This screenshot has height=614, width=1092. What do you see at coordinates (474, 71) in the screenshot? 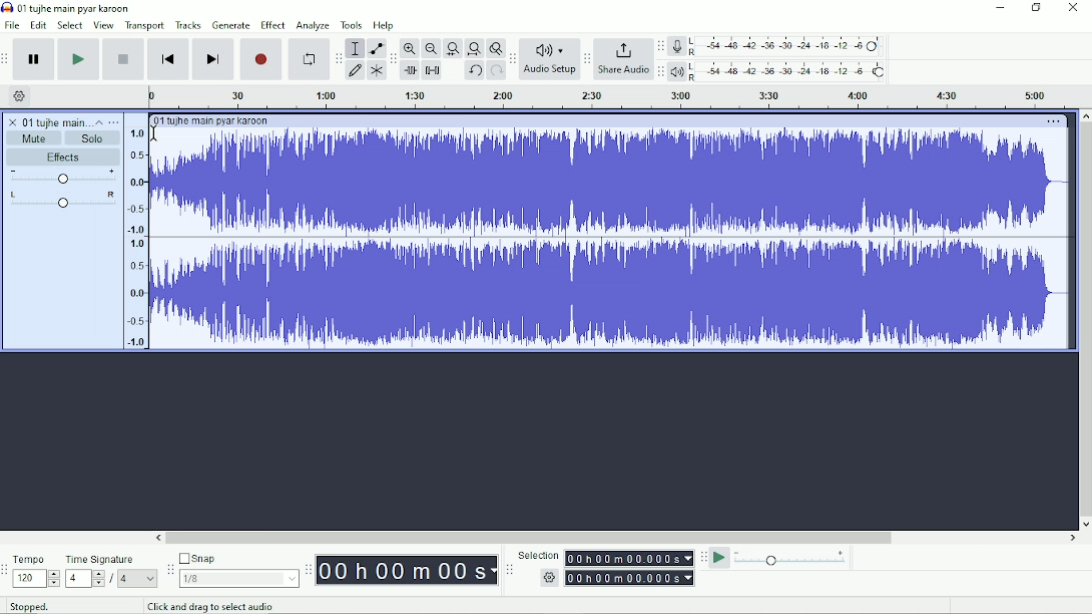
I see `Undo` at bounding box center [474, 71].